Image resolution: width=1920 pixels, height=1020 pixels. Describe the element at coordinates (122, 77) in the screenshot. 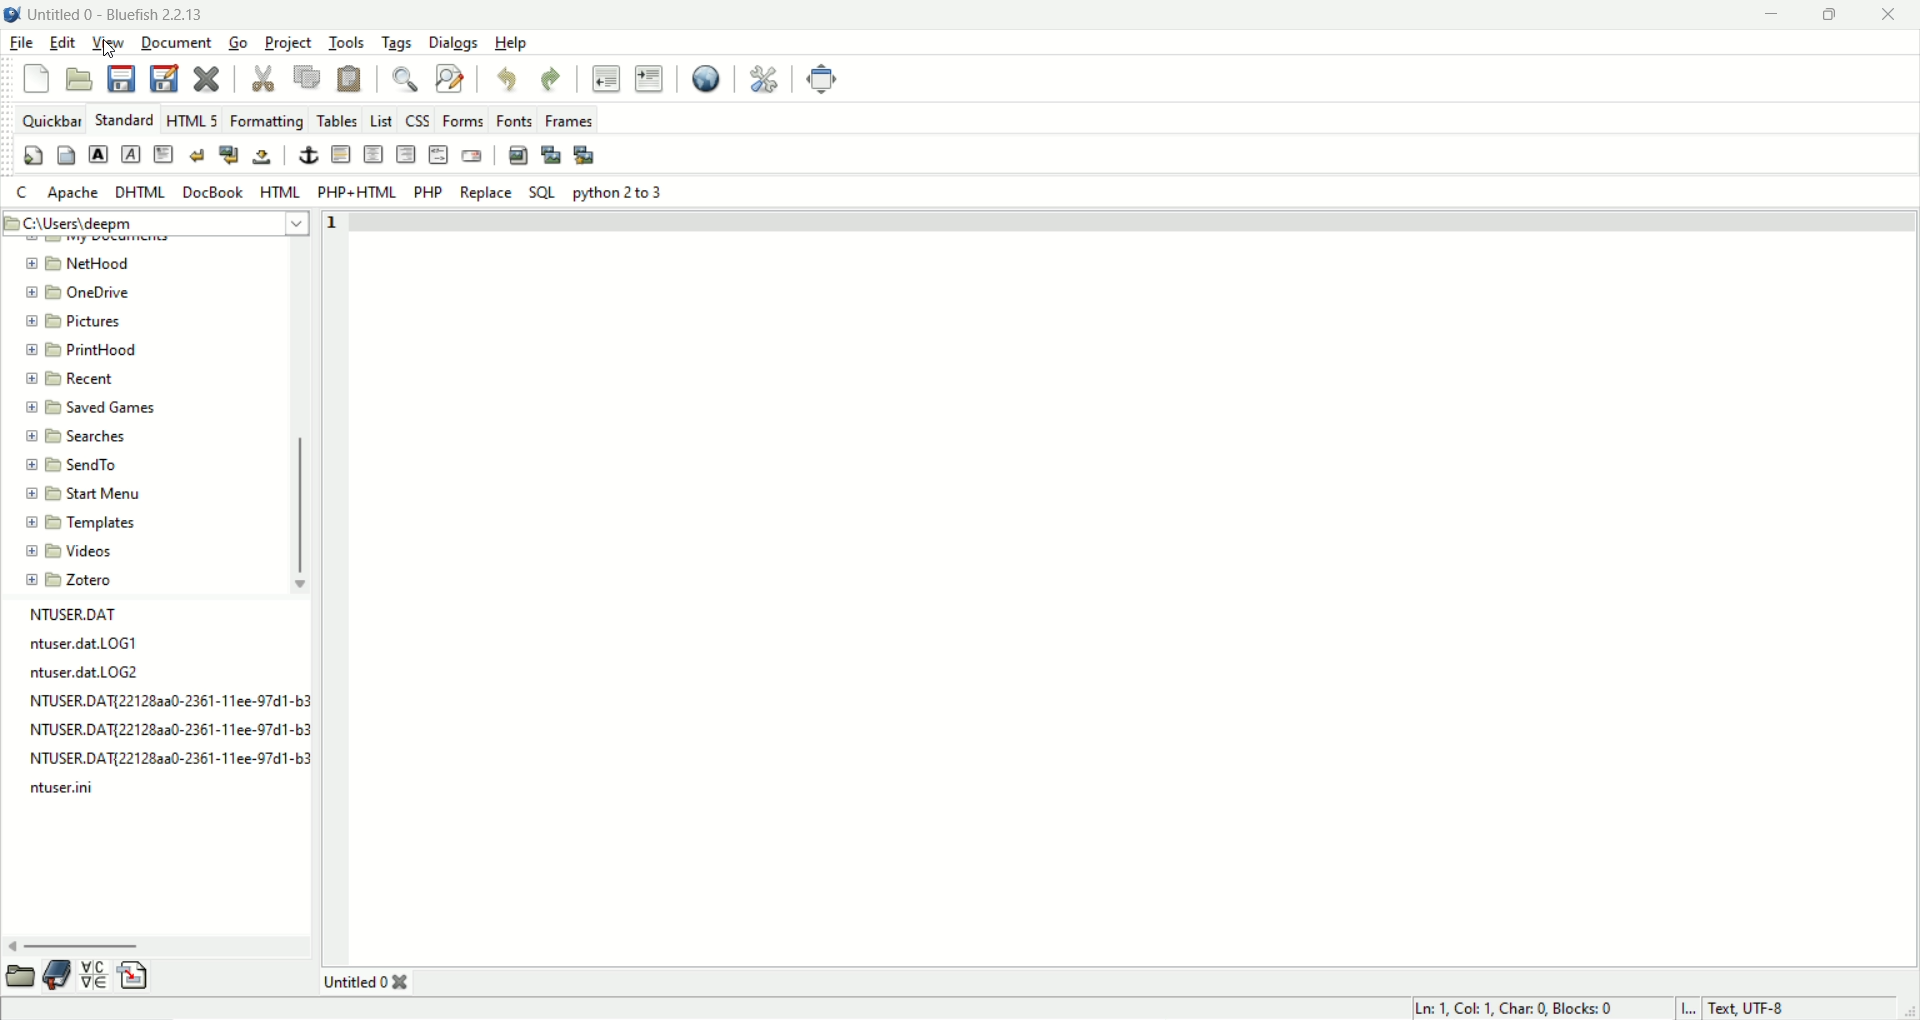

I see `save curent file` at that location.